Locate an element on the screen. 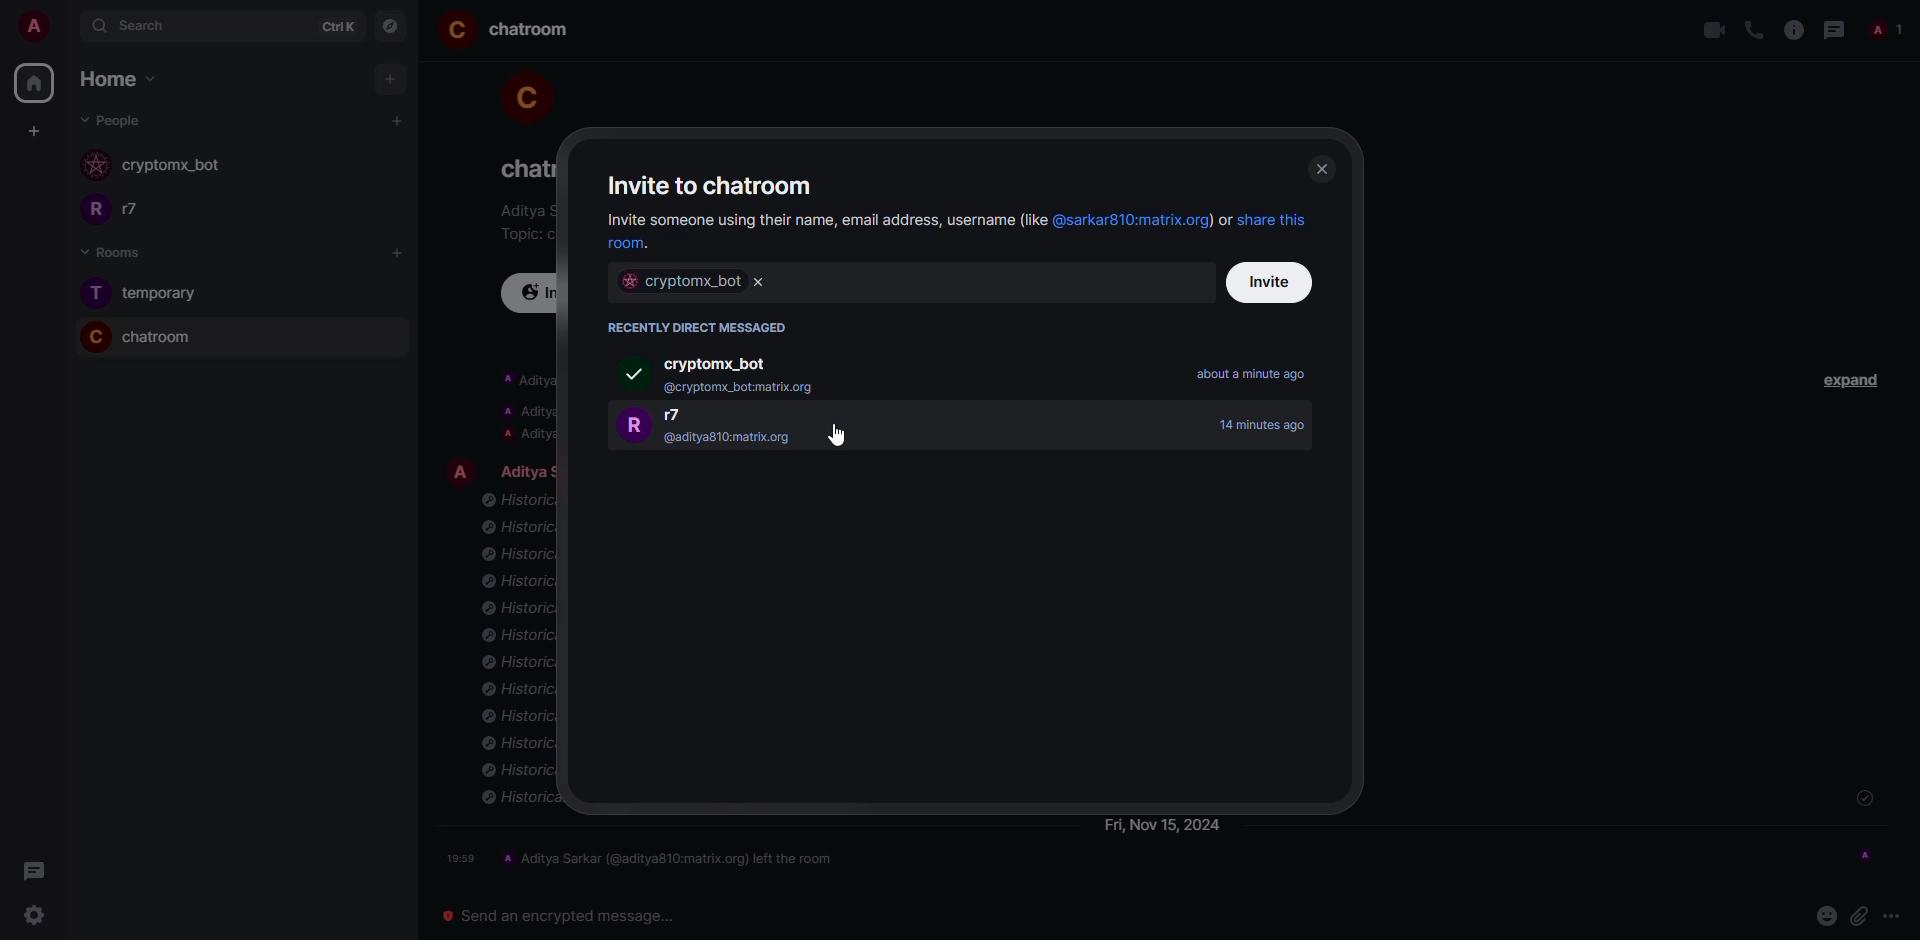 Image resolution: width=1920 pixels, height=940 pixels. invite is located at coordinates (1274, 282).